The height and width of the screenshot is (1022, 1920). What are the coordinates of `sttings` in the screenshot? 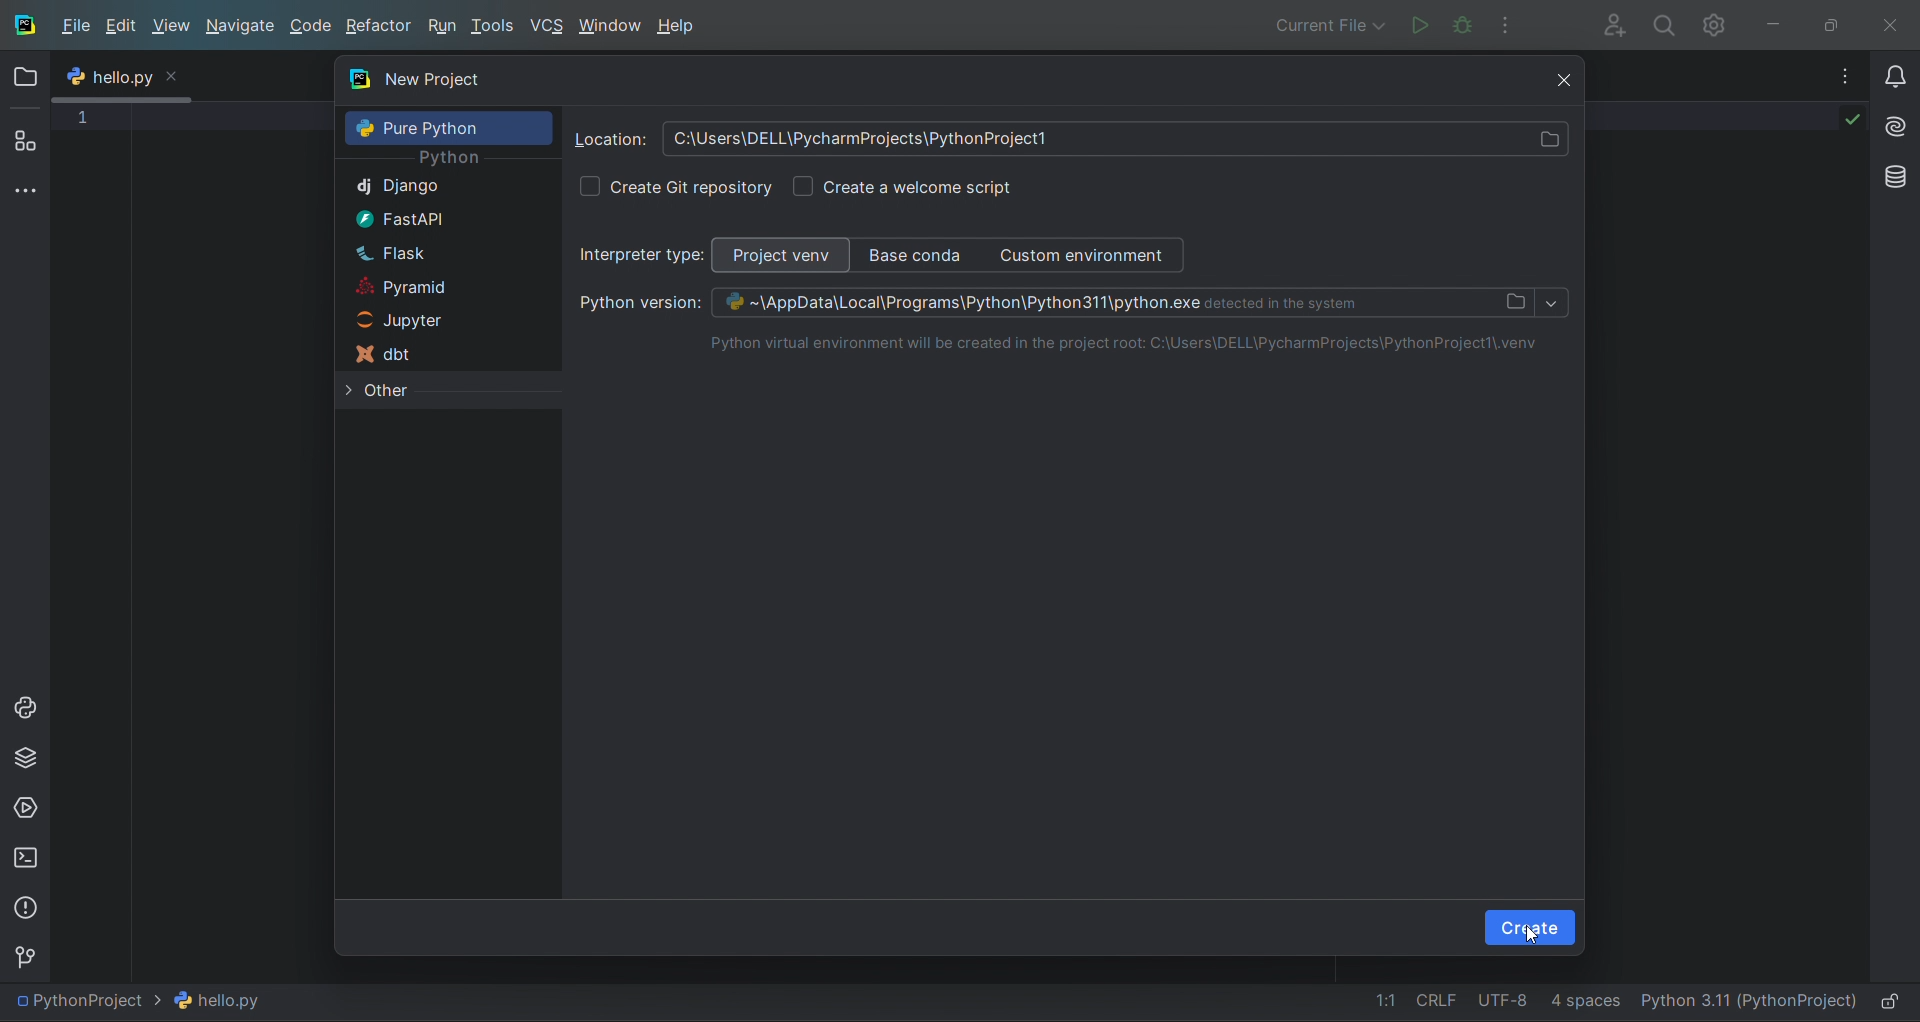 It's located at (1720, 24).